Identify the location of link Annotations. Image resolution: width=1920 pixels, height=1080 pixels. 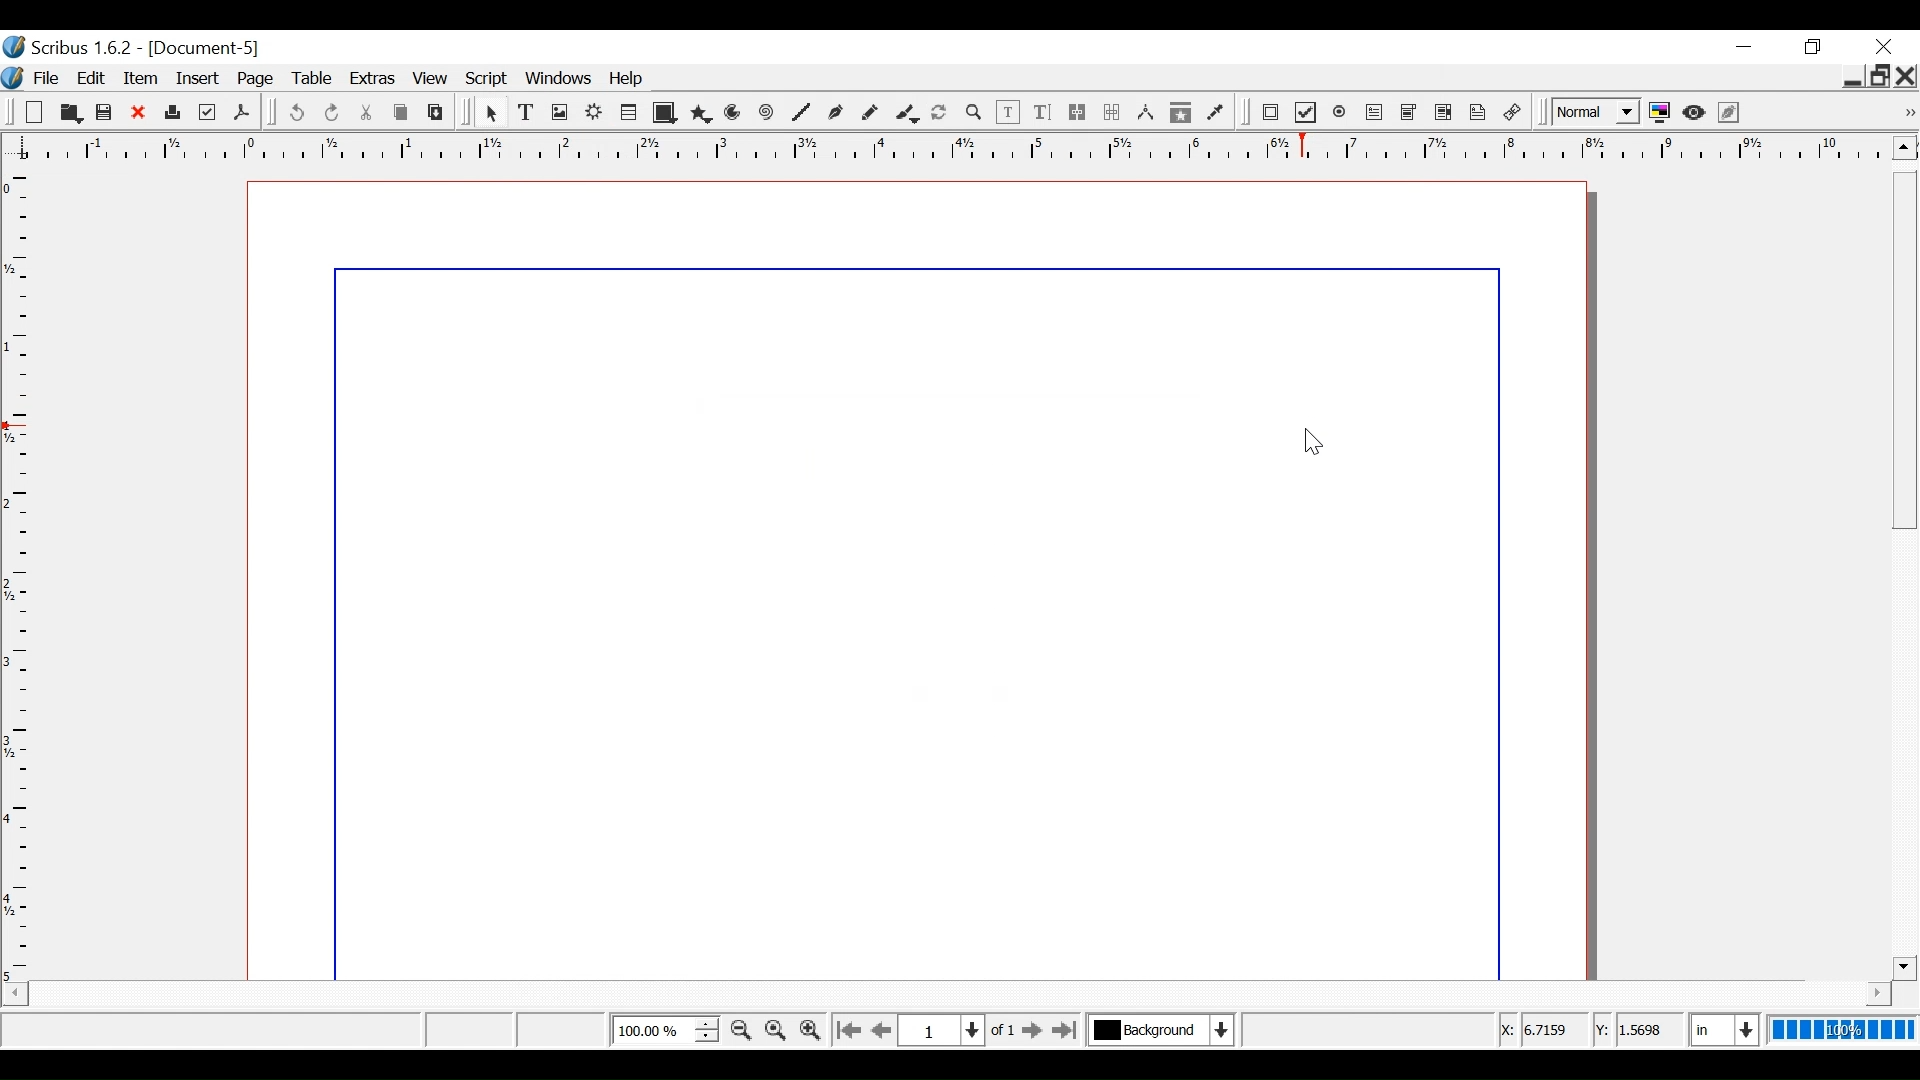
(1513, 113).